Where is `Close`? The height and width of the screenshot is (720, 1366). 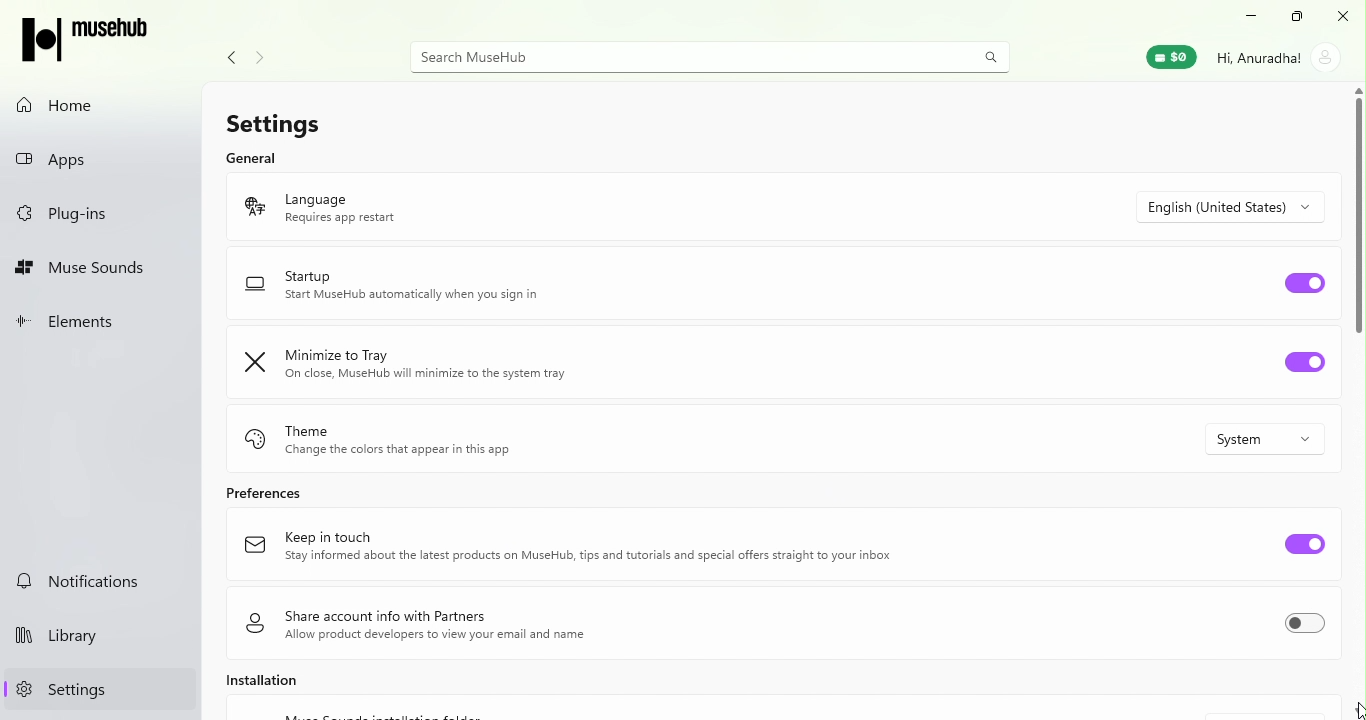
Close is located at coordinates (1346, 19).